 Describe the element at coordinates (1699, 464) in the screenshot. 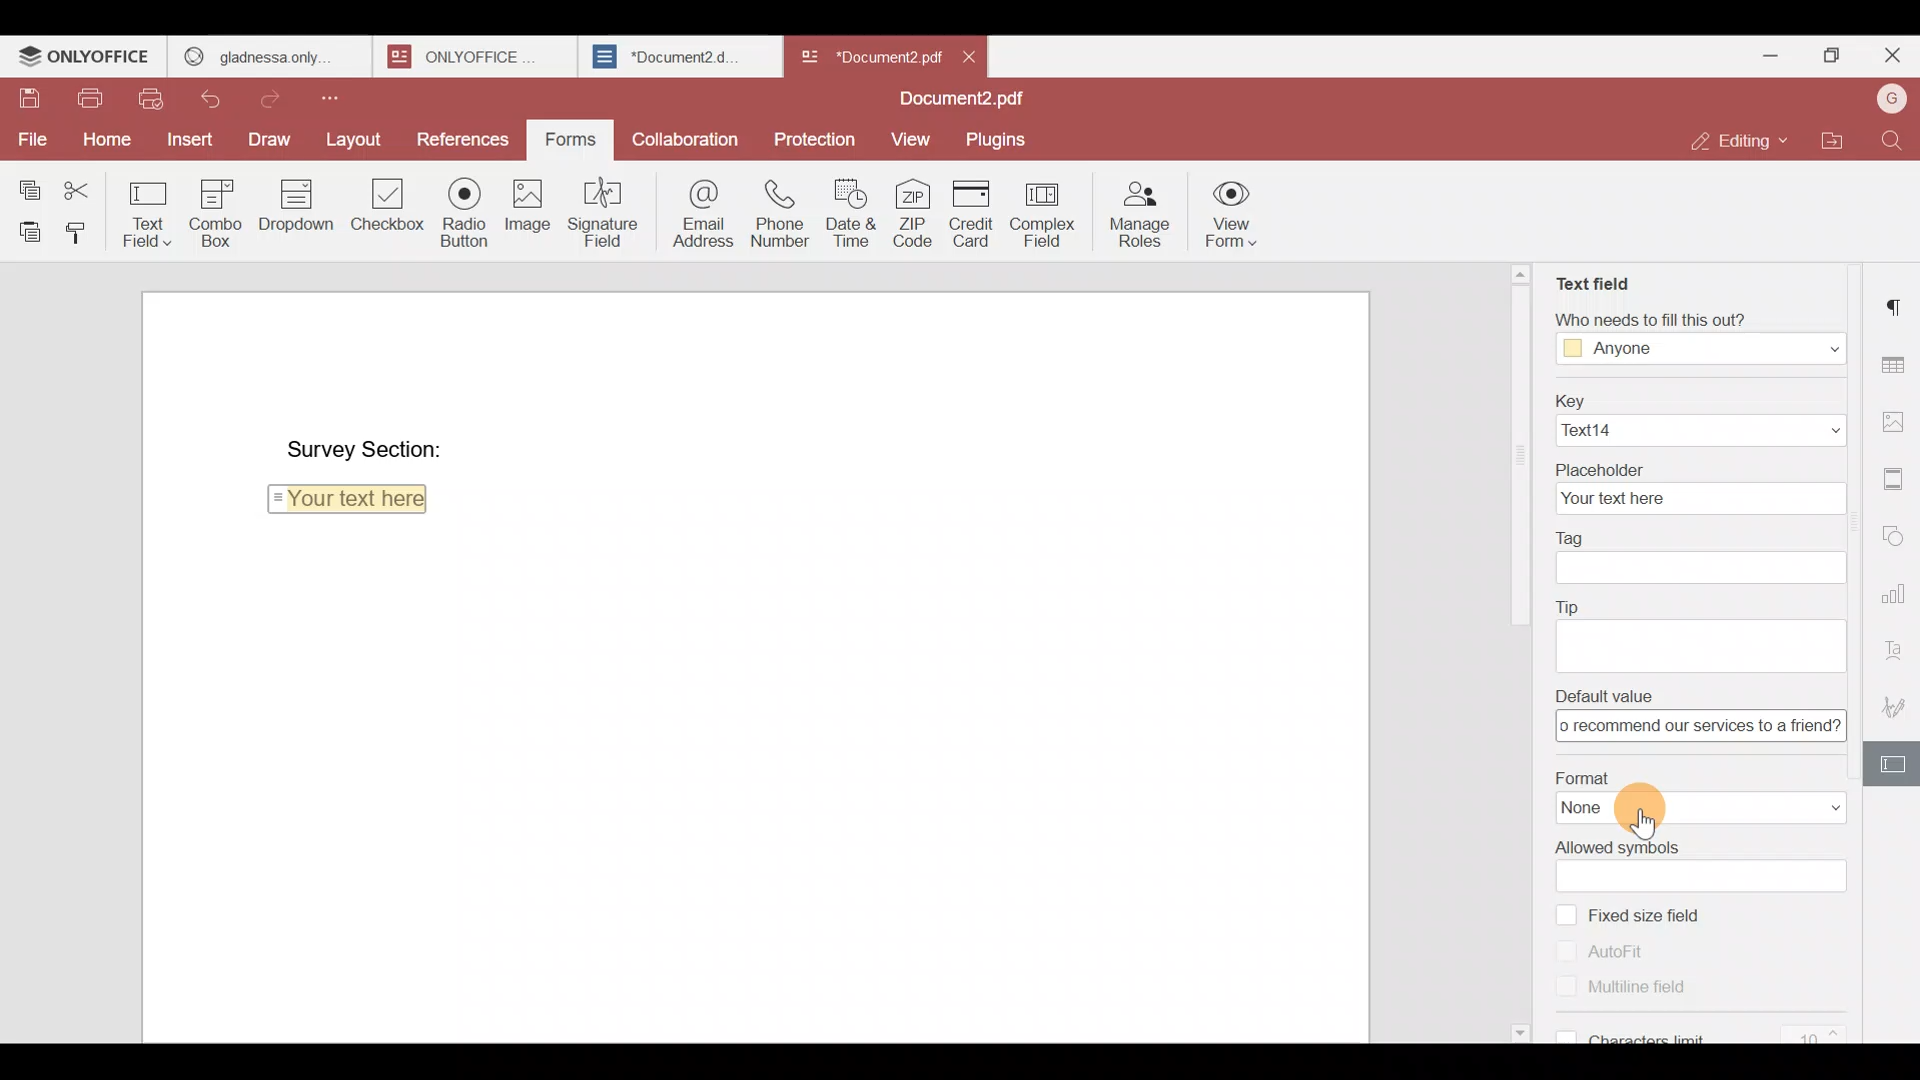

I see `Placeholder` at that location.